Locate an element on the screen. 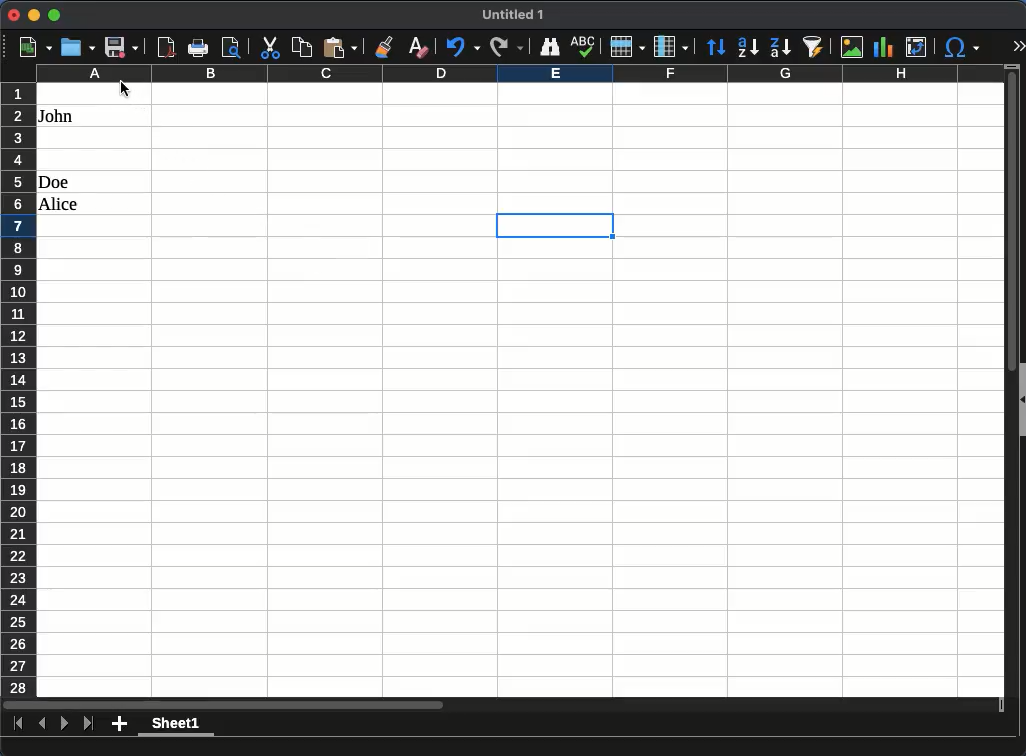 This screenshot has height=756, width=1026. cursor is located at coordinates (126, 89).